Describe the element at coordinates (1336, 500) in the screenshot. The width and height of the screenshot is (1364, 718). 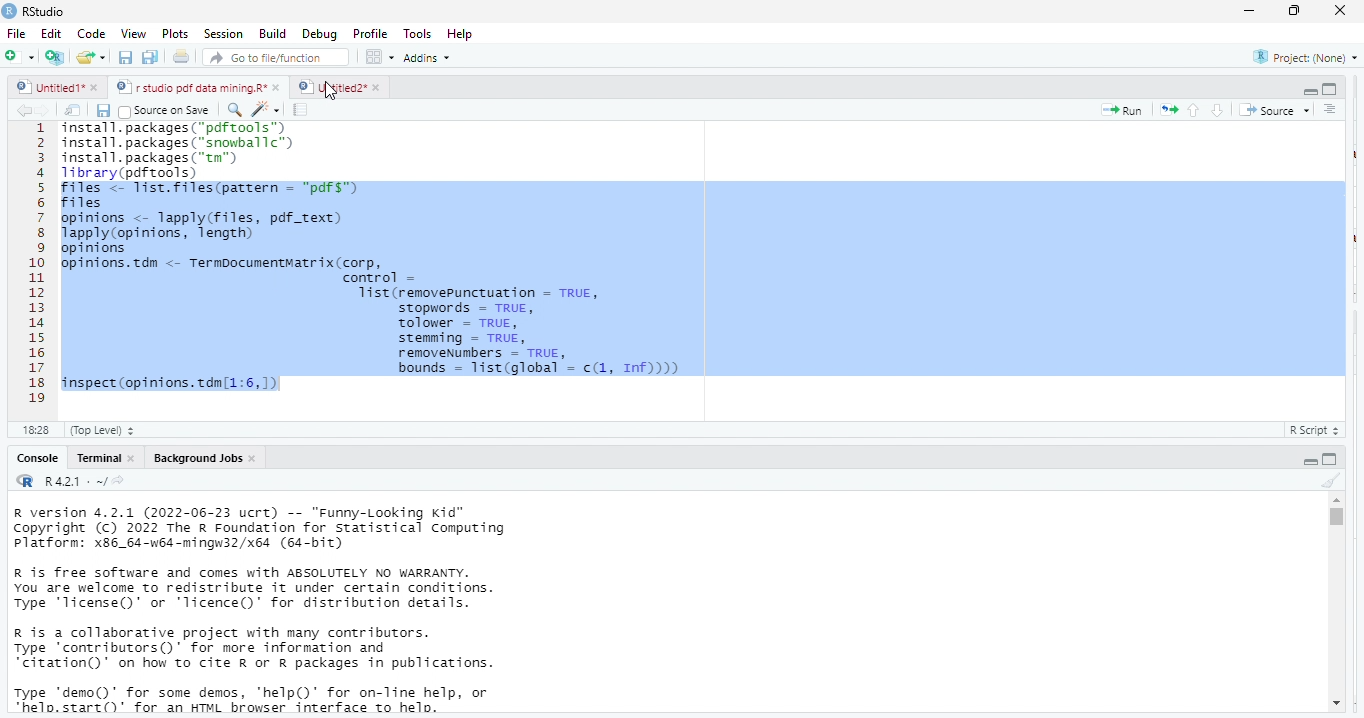
I see `scroll up` at that location.